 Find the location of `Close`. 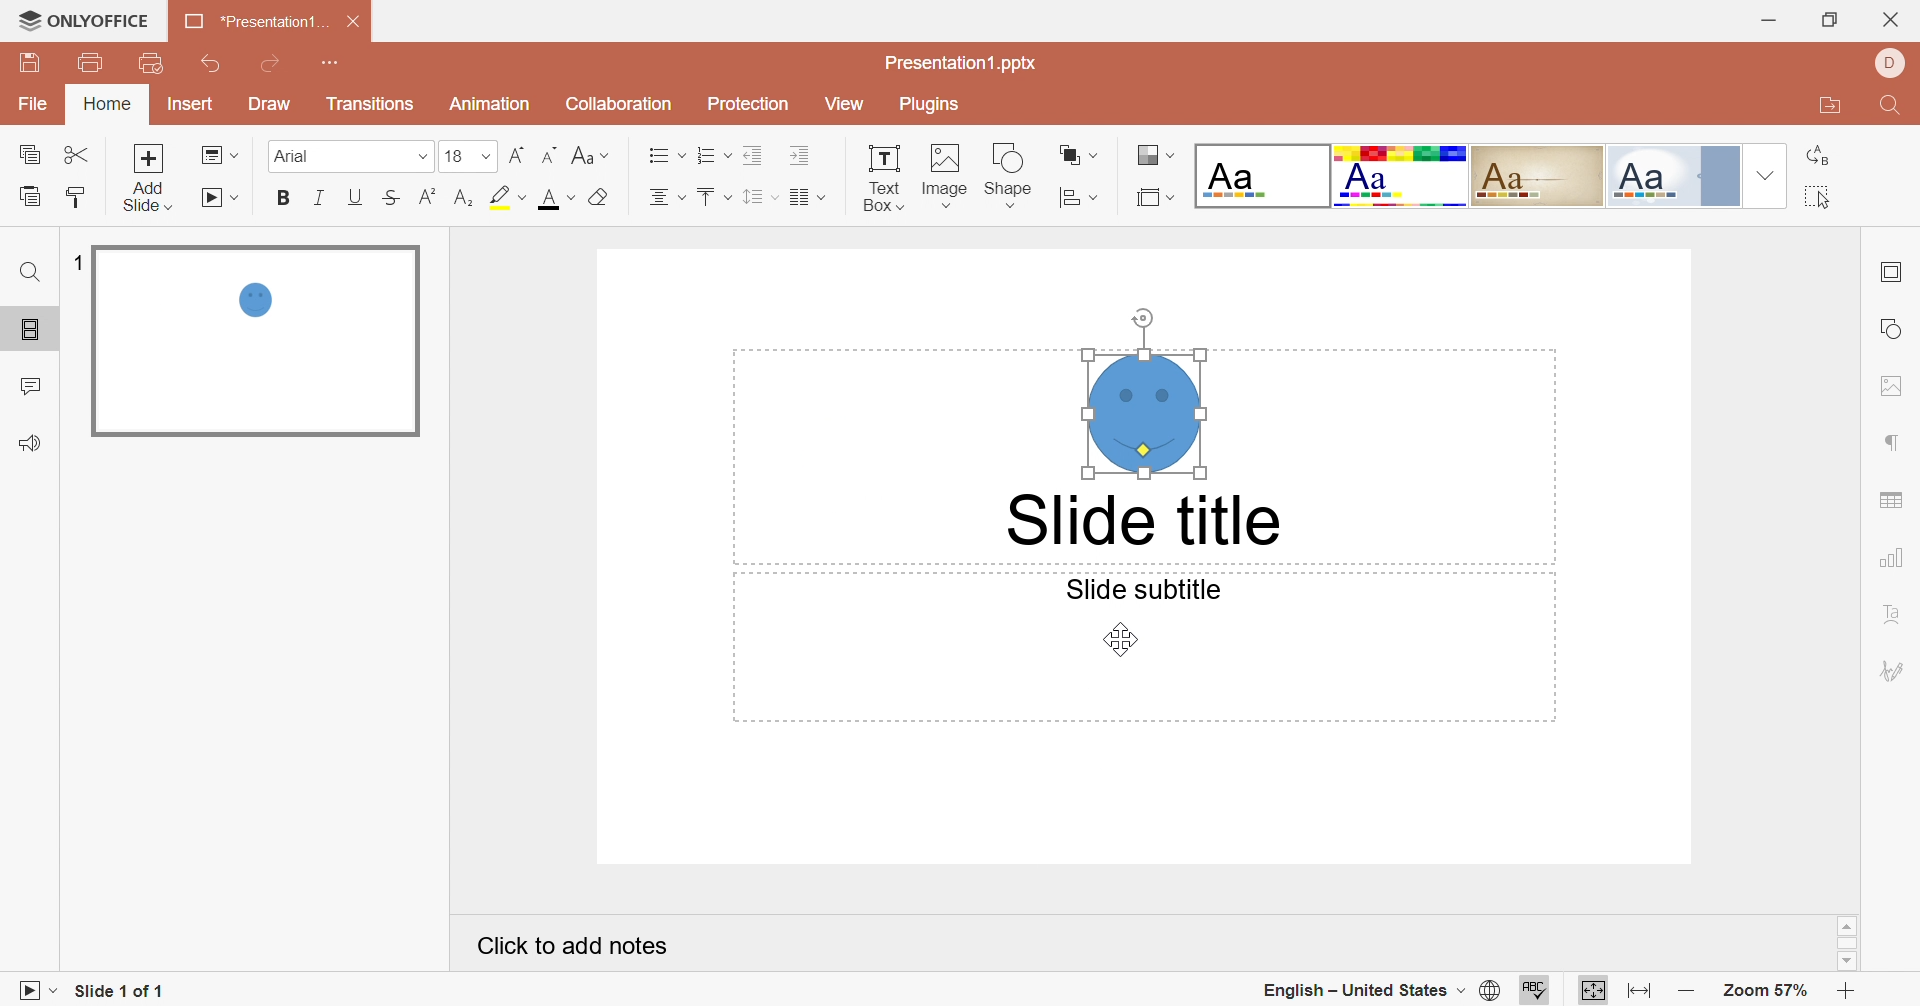

Close is located at coordinates (355, 21).